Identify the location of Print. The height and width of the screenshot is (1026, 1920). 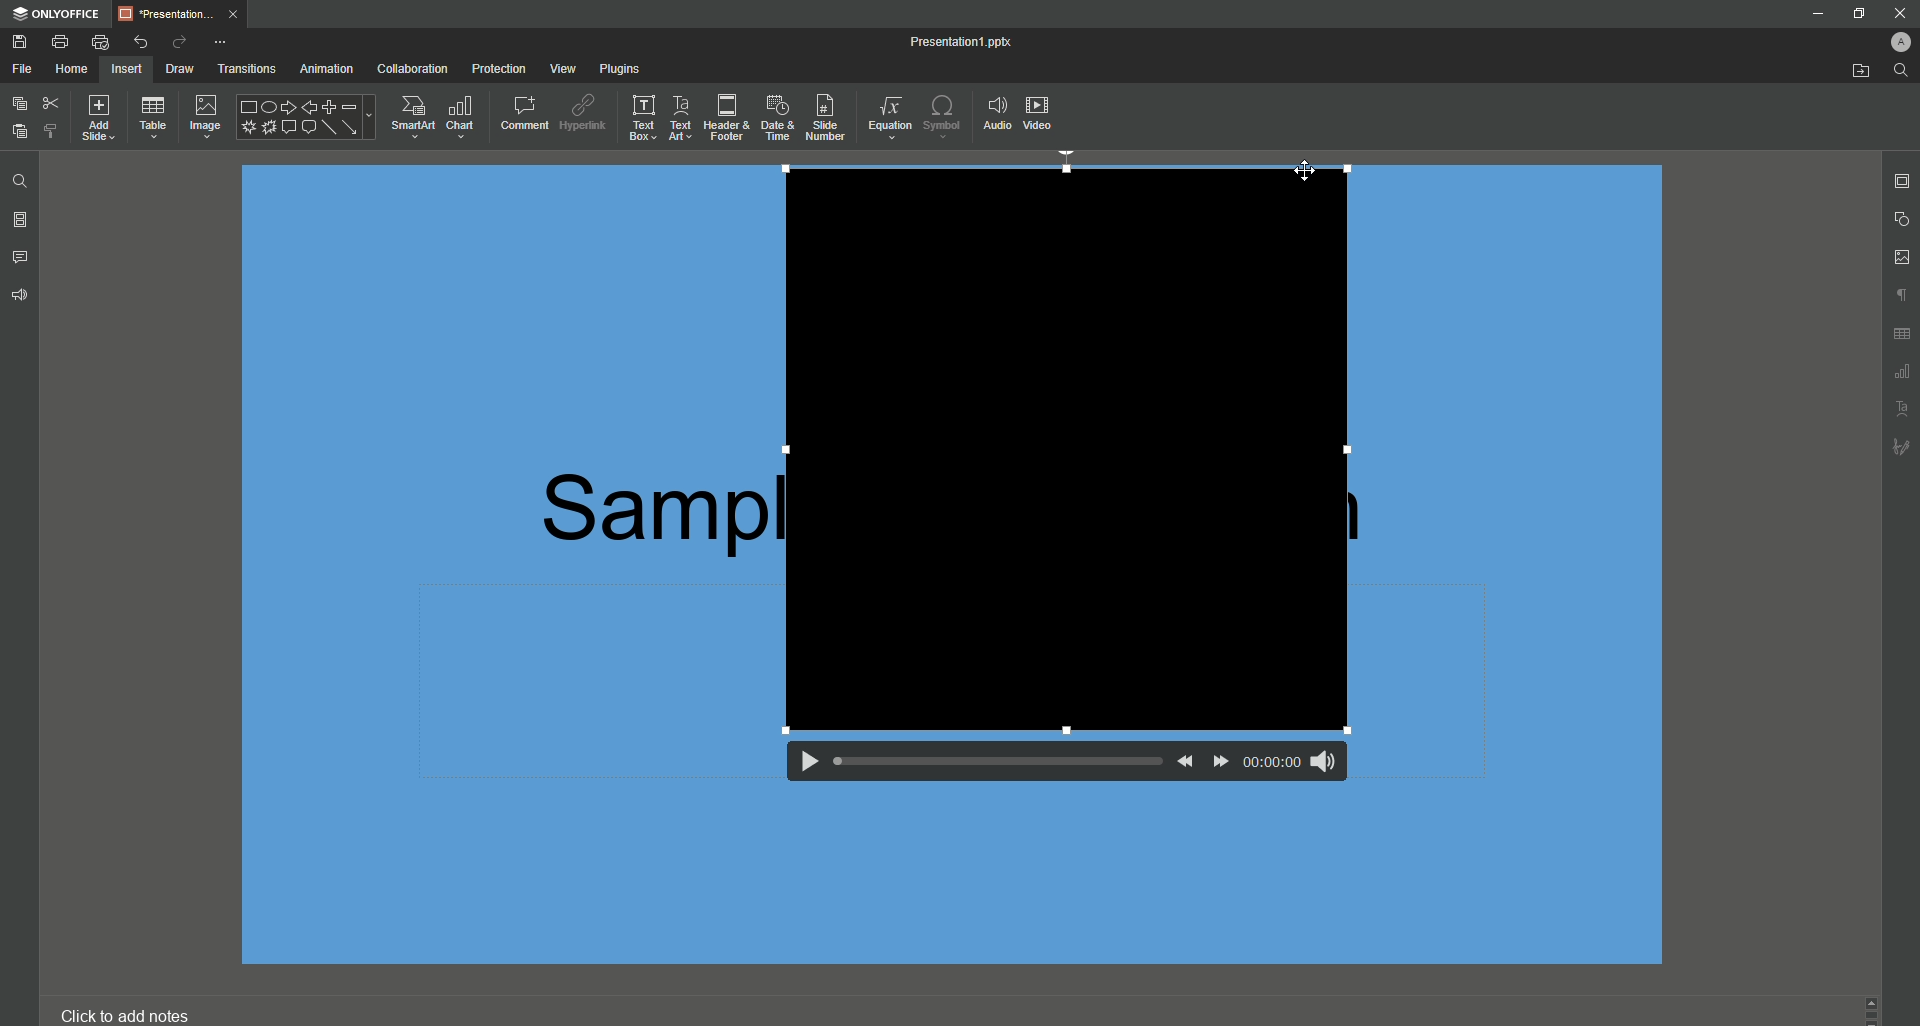
(59, 41).